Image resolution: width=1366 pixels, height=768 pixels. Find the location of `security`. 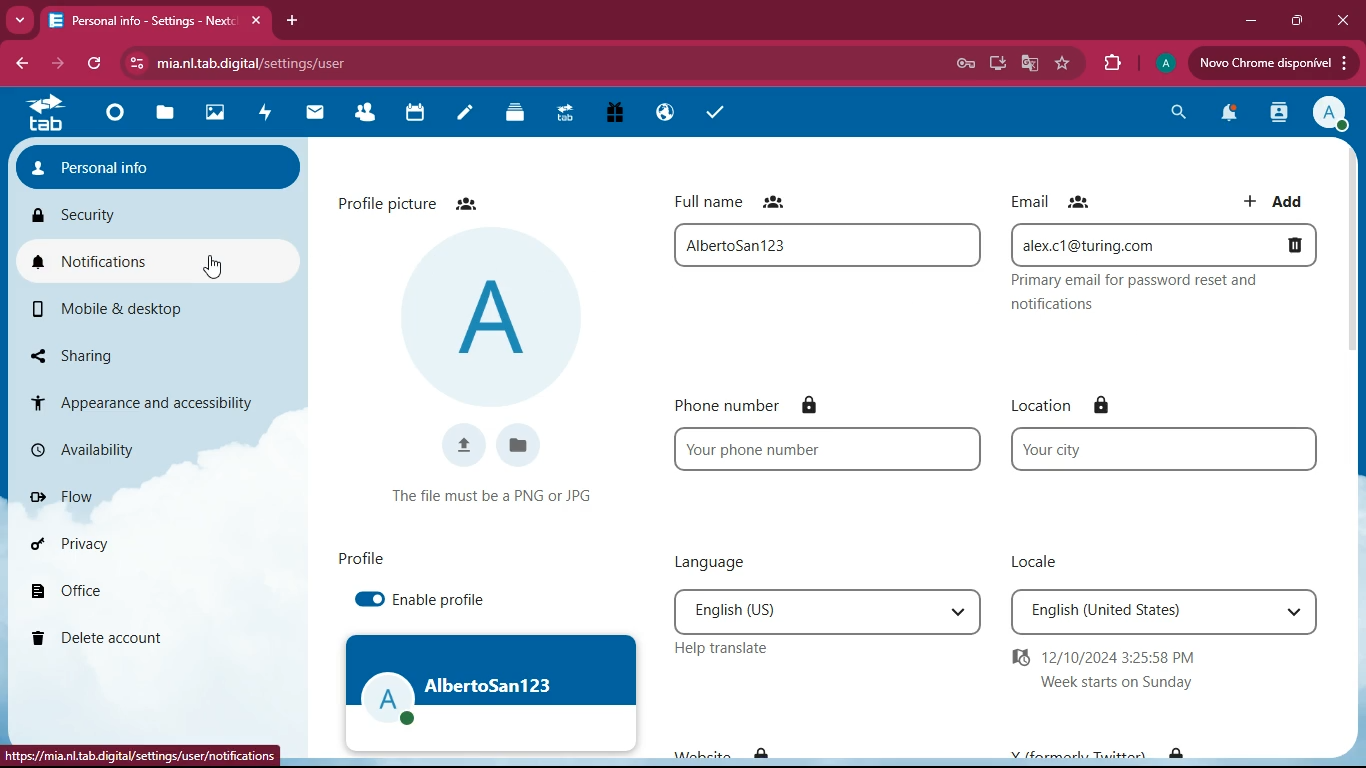

security is located at coordinates (153, 212).